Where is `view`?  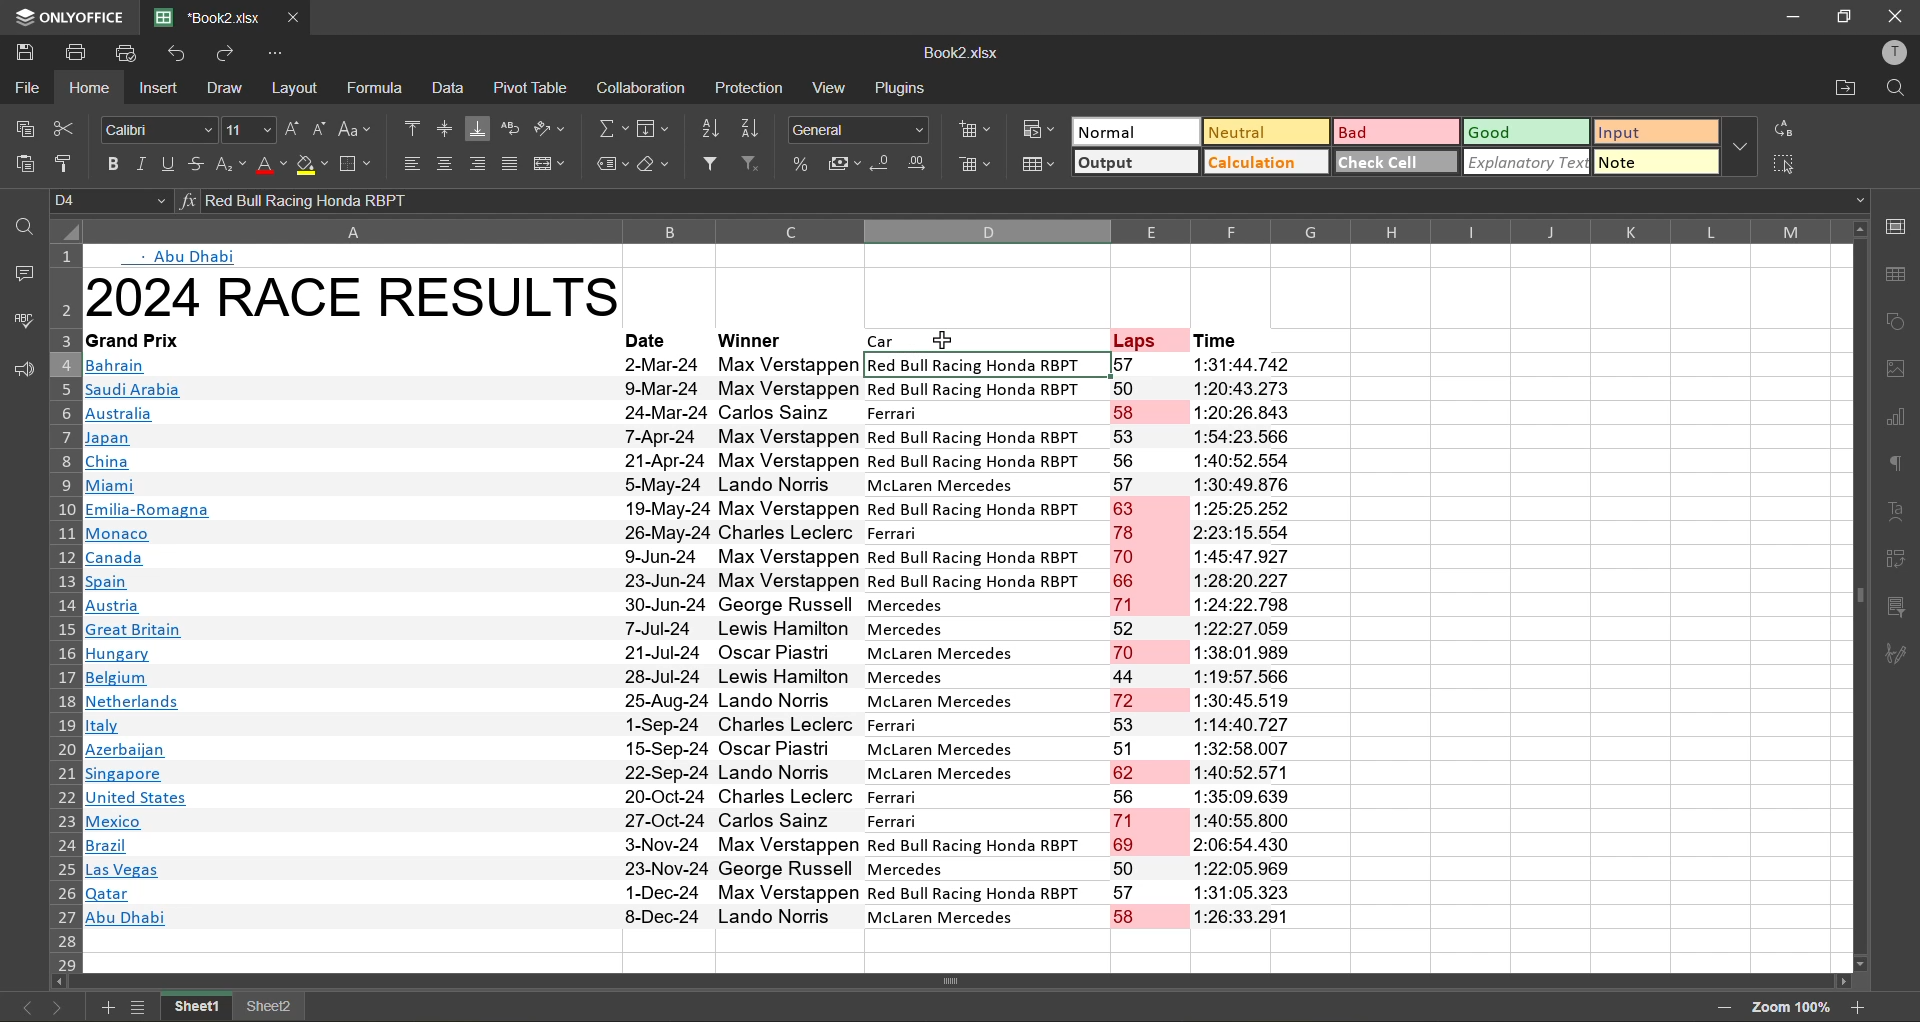
view is located at coordinates (835, 90).